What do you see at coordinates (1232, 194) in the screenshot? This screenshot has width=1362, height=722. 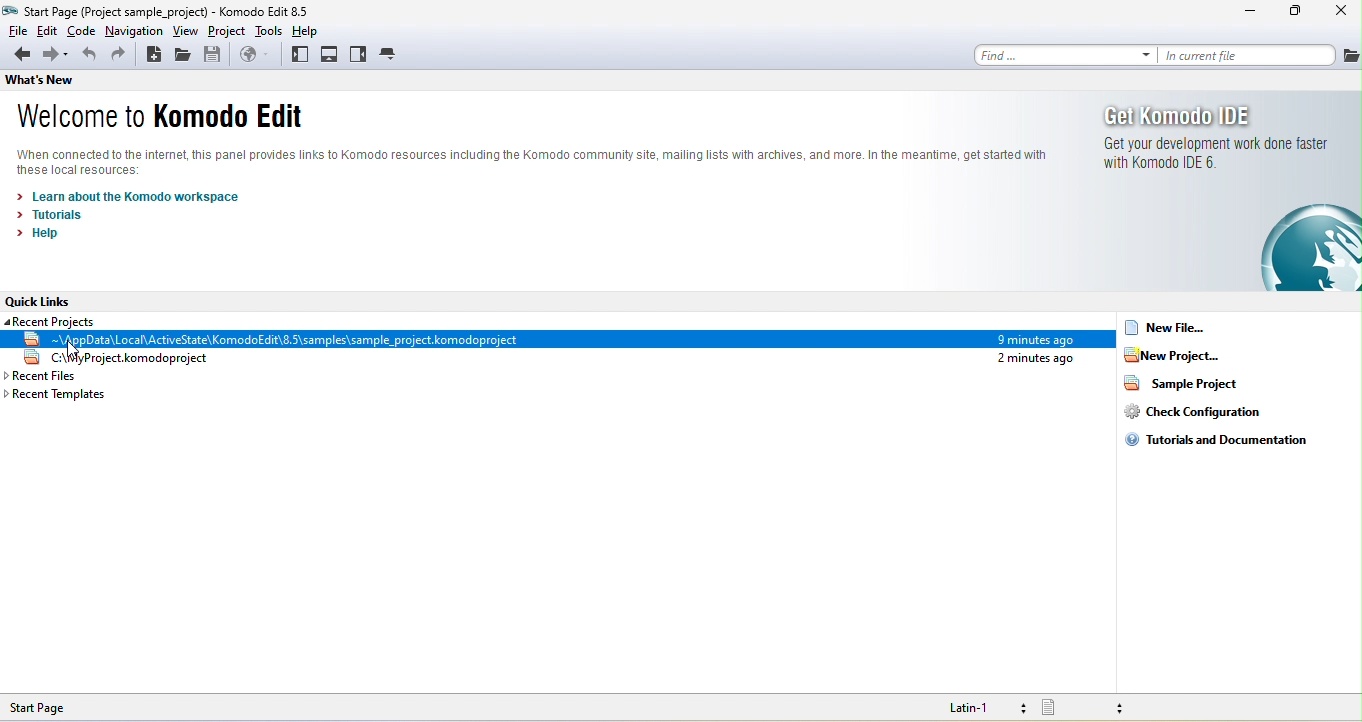 I see `get komodo ide ` at bounding box center [1232, 194].